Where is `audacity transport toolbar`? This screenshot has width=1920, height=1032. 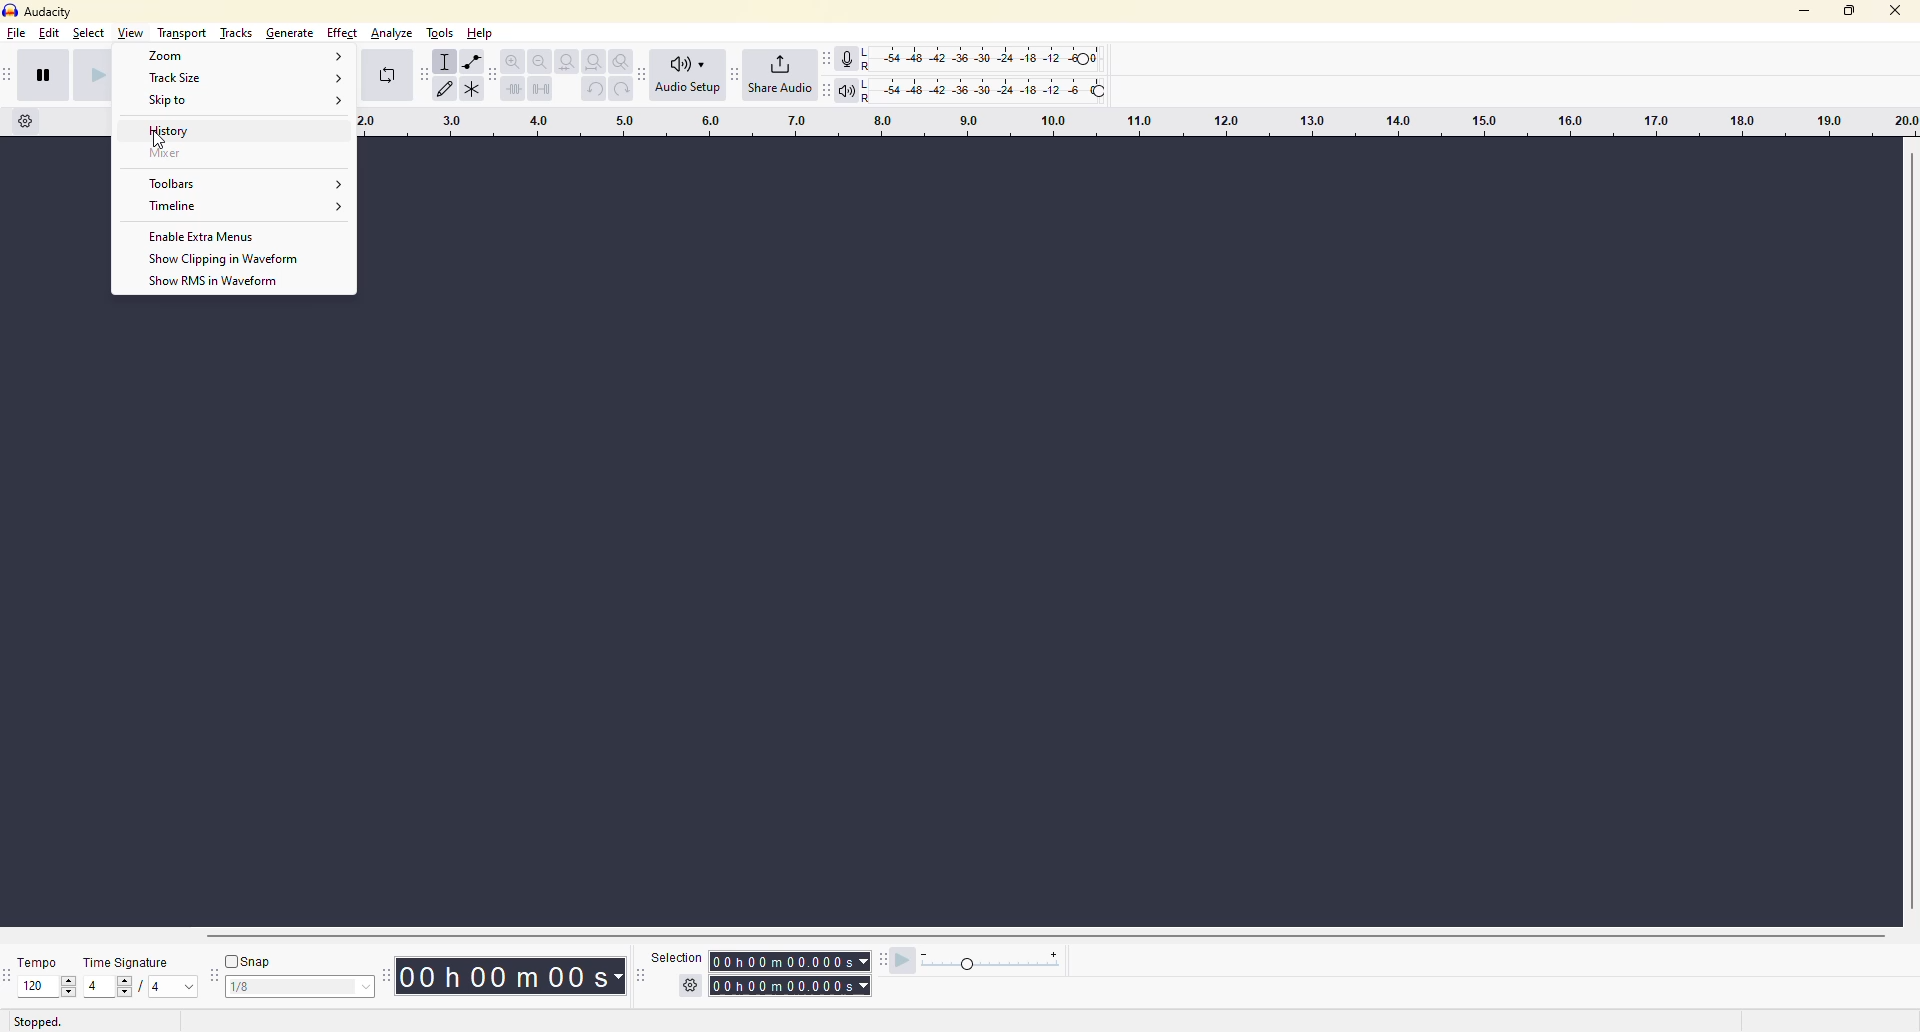
audacity transport toolbar is located at coordinates (10, 77).